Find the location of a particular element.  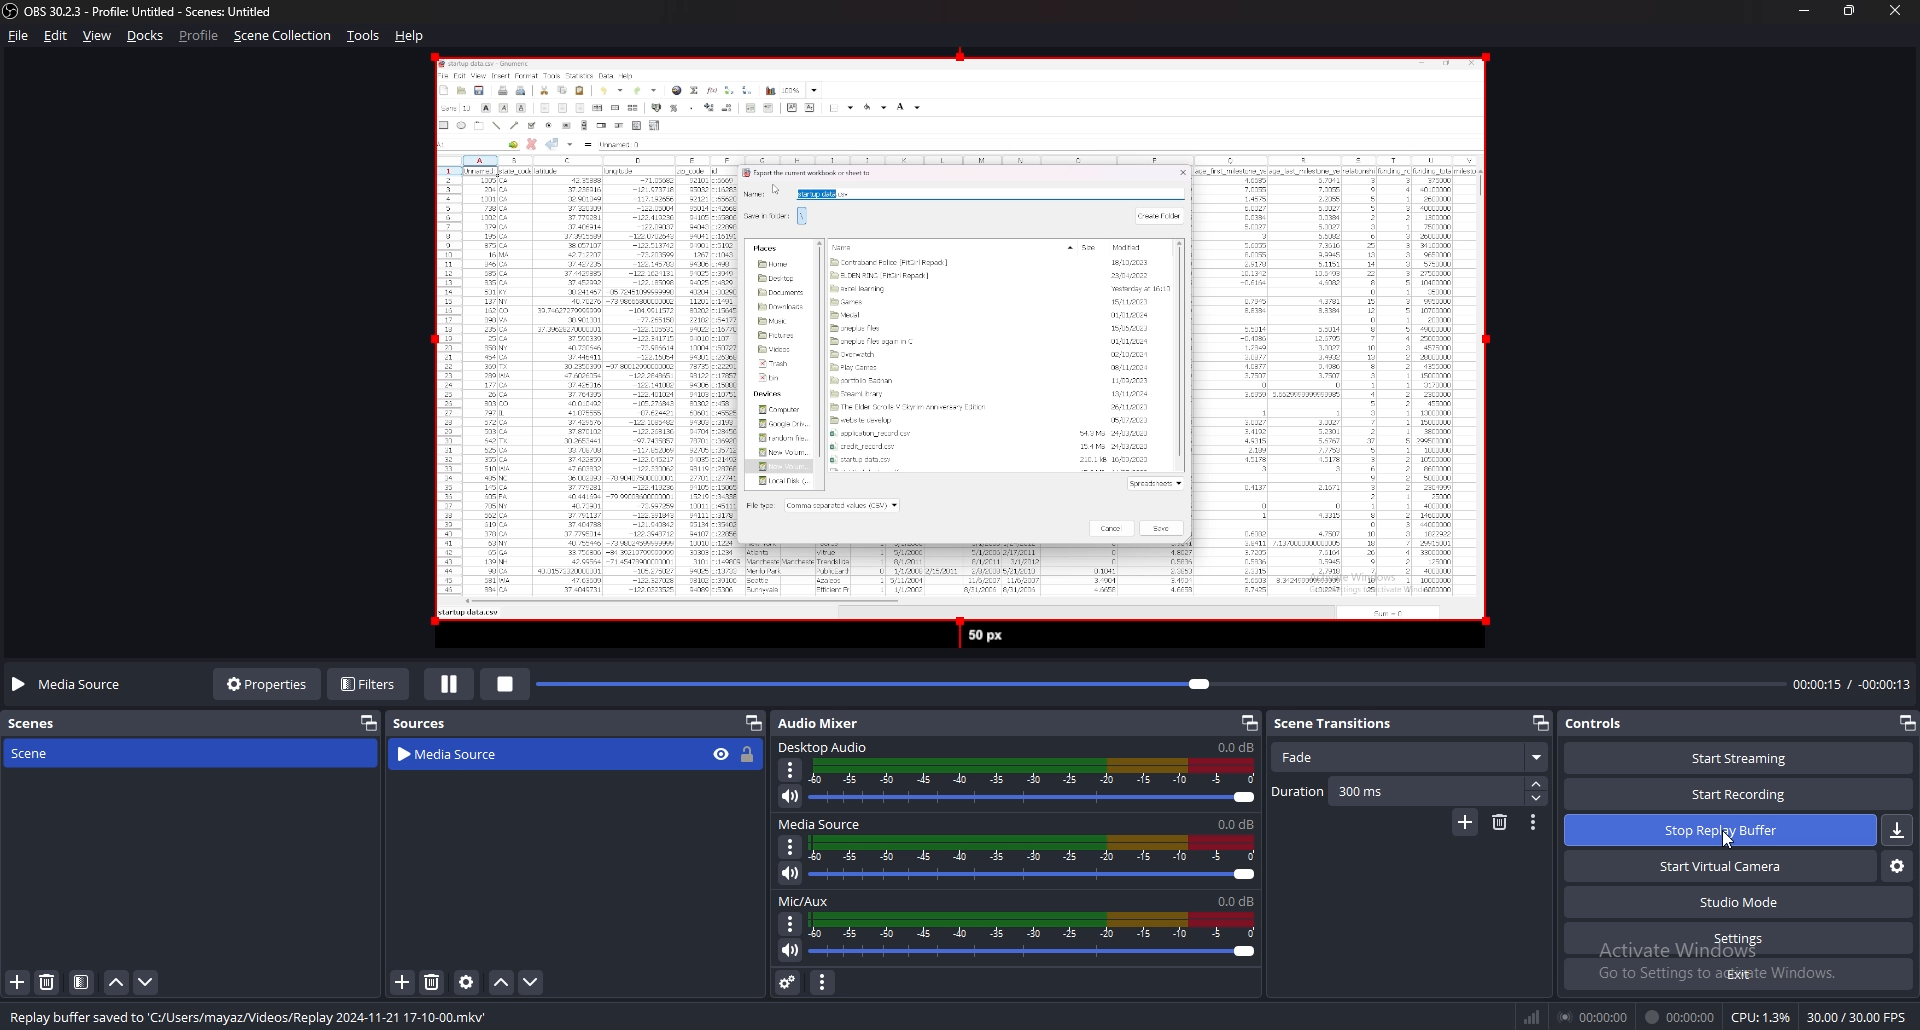

0.0db is located at coordinates (1237, 902).